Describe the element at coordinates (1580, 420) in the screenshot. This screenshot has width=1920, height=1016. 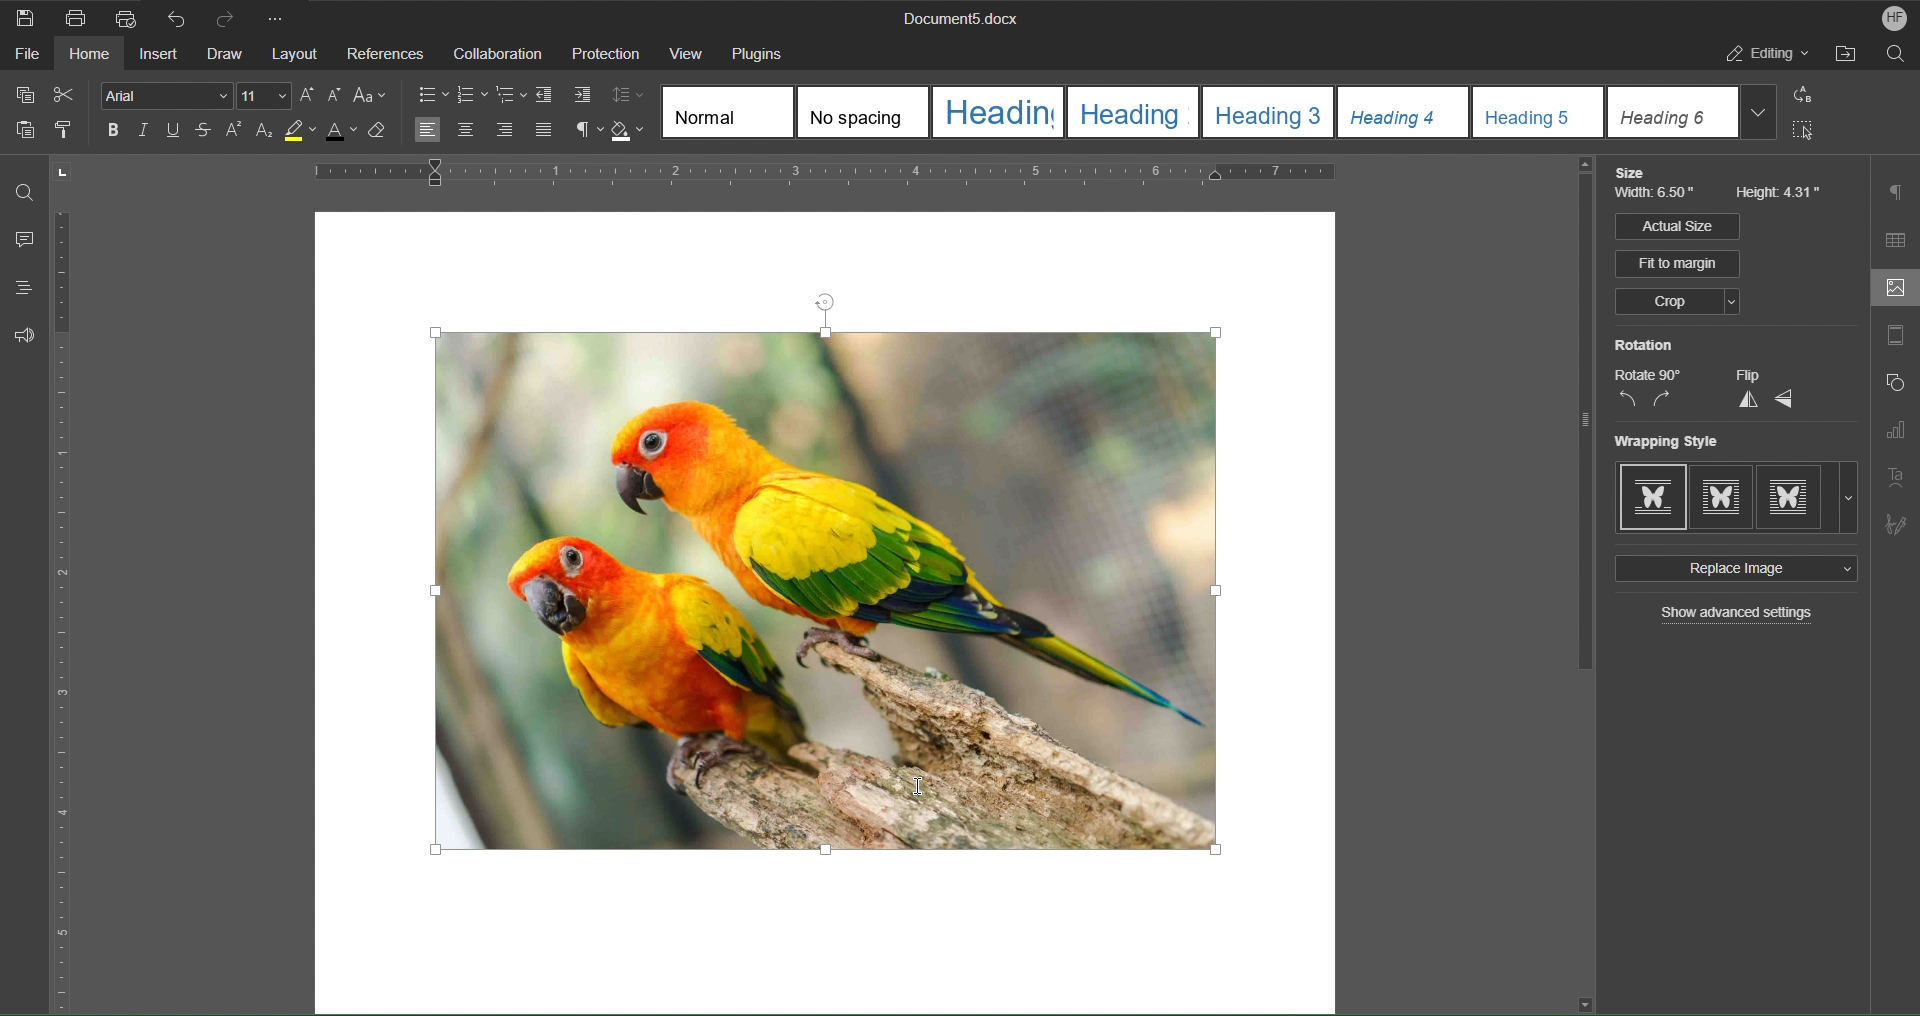
I see `scroll bar` at that location.